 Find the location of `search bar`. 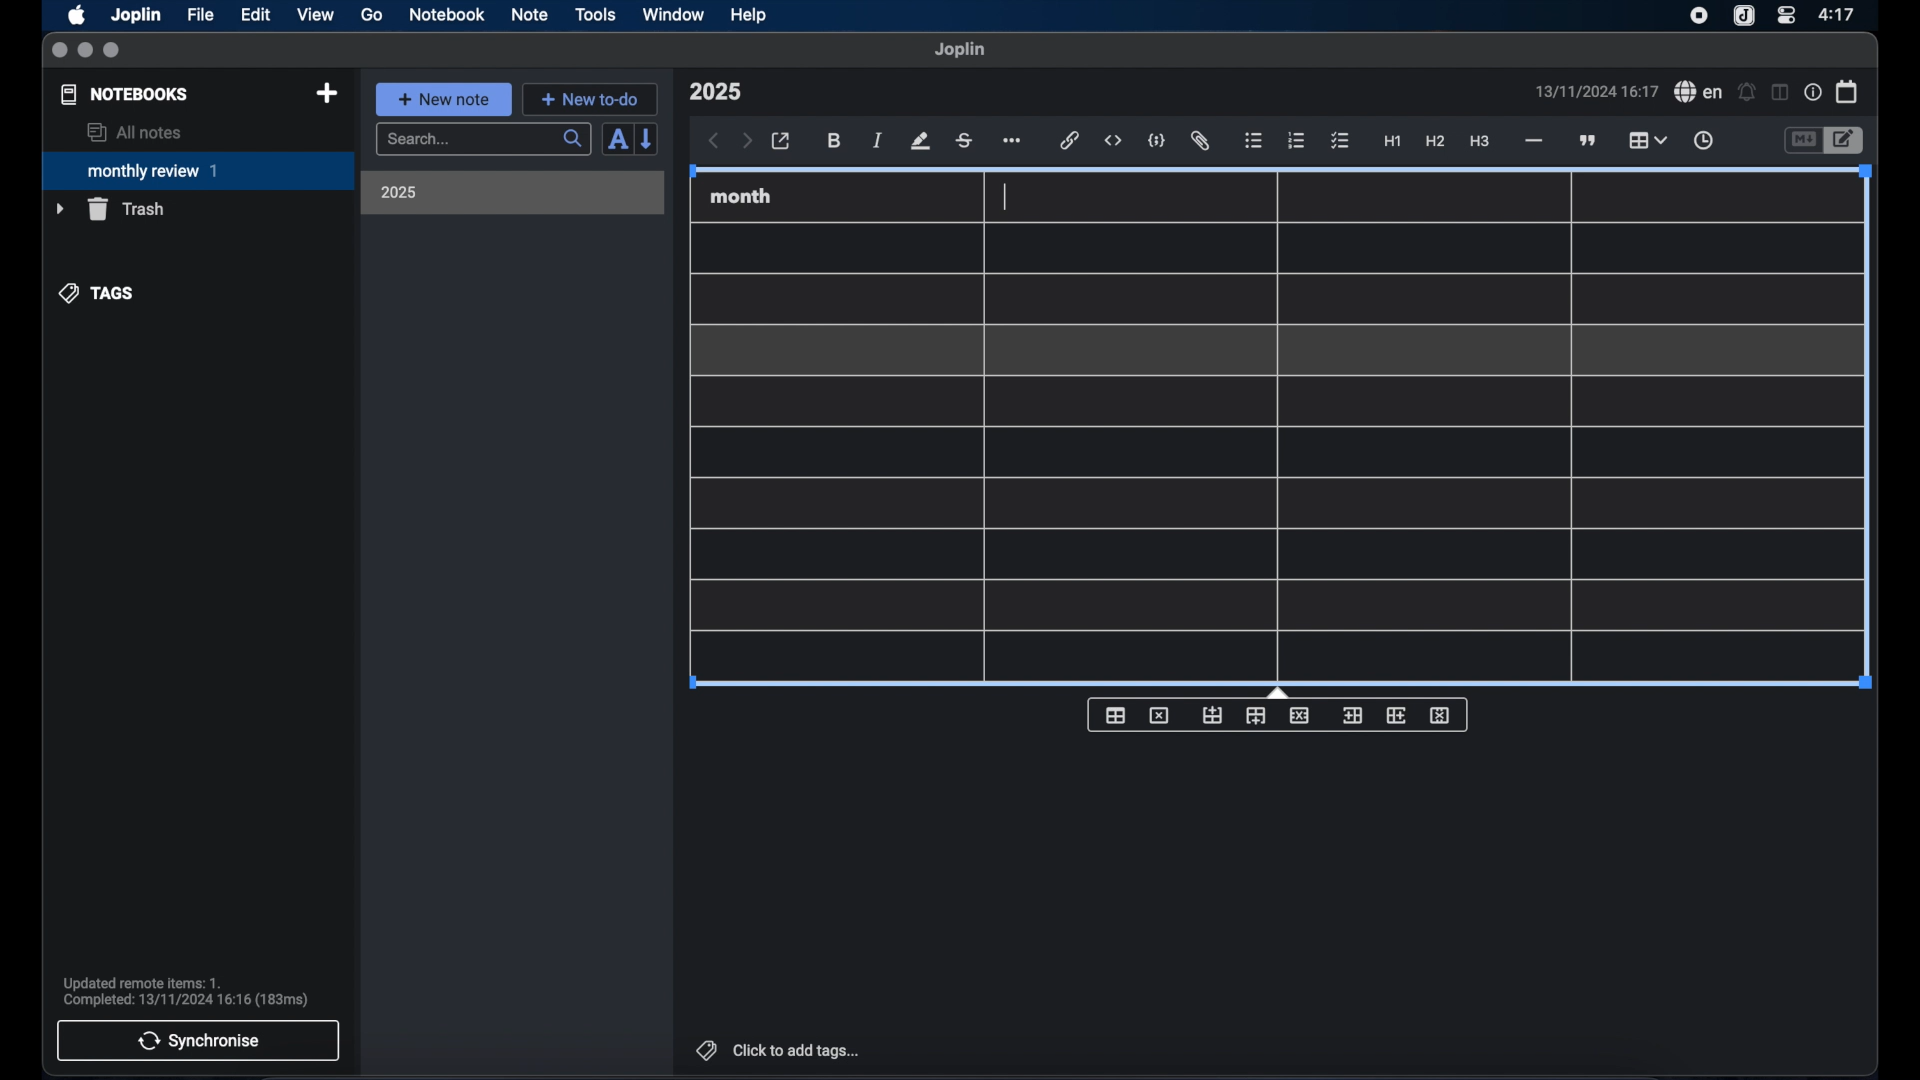

search bar is located at coordinates (483, 141).